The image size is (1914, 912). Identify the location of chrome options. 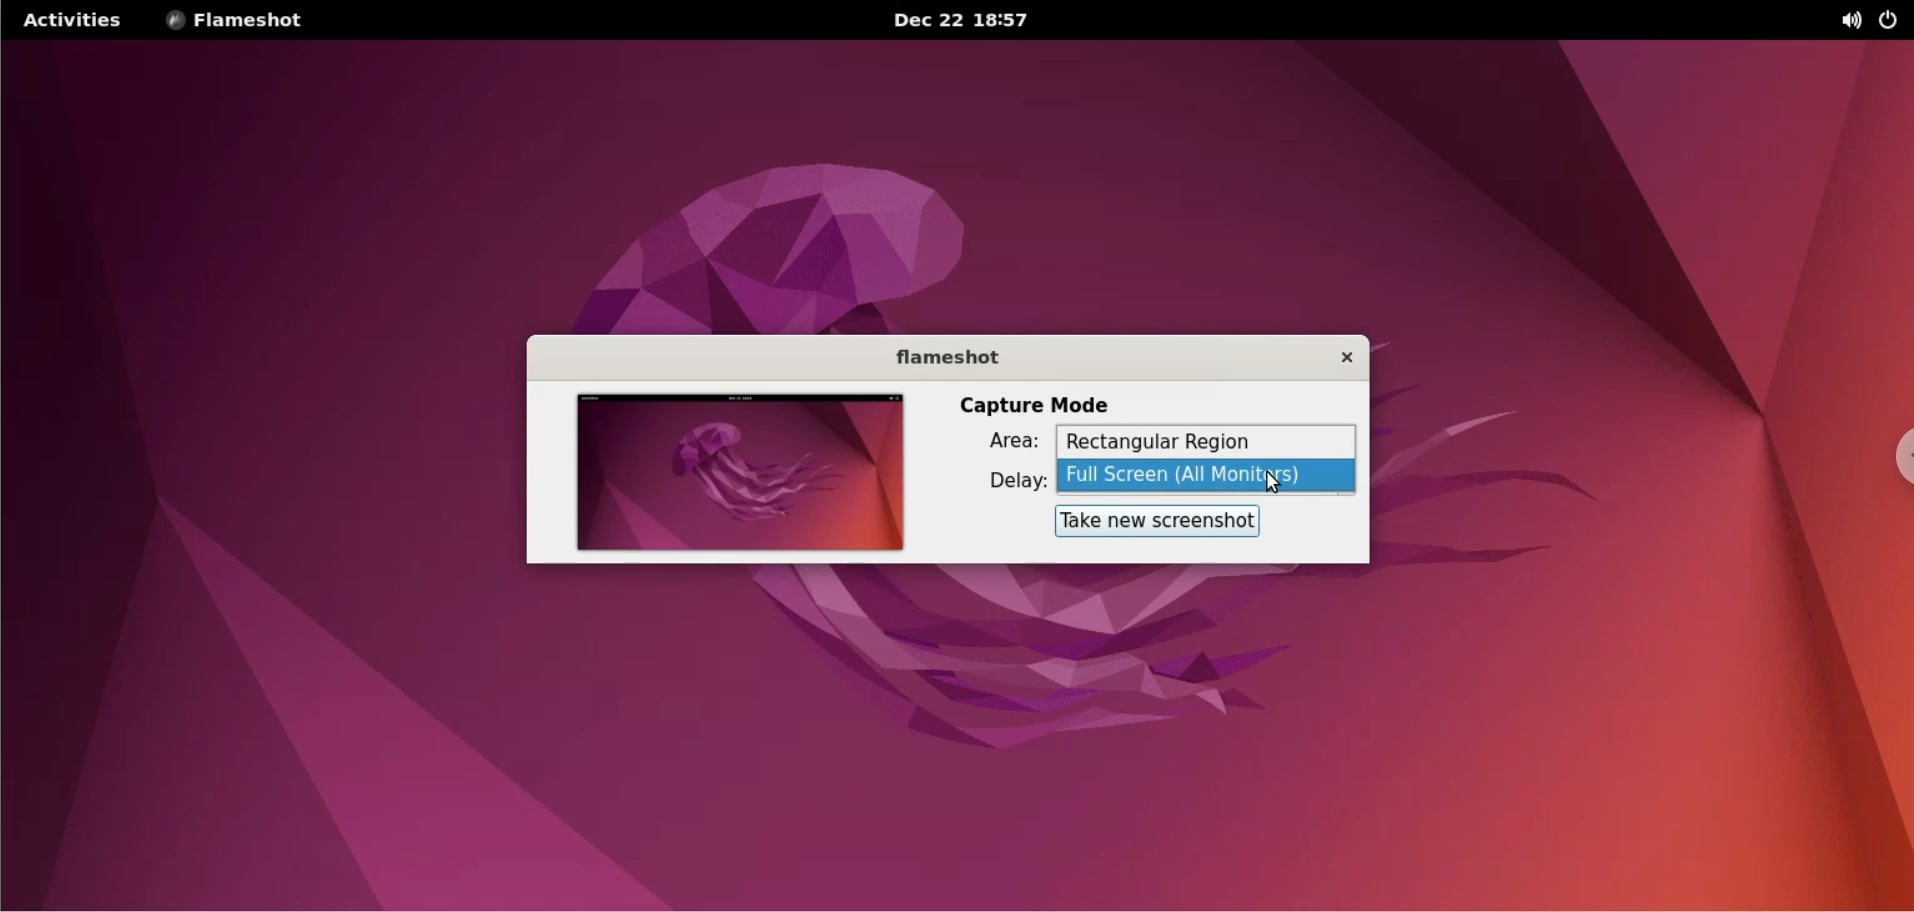
(1894, 459).